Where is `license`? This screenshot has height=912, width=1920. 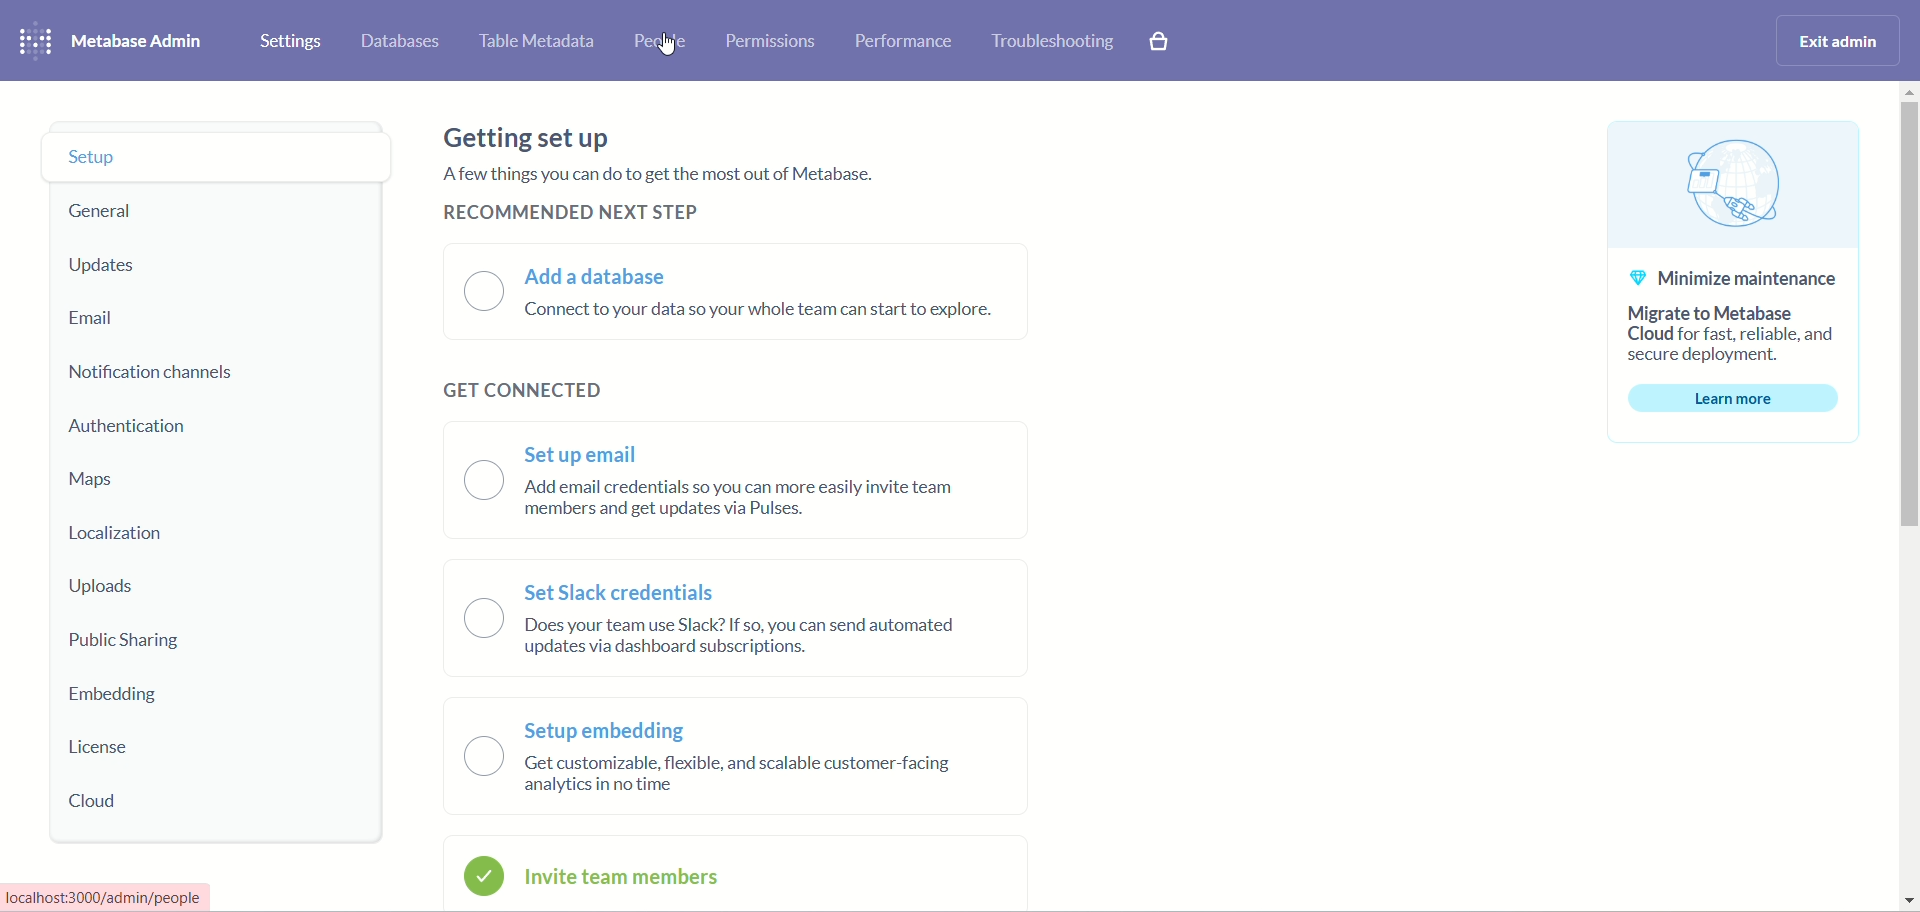 license is located at coordinates (101, 748).